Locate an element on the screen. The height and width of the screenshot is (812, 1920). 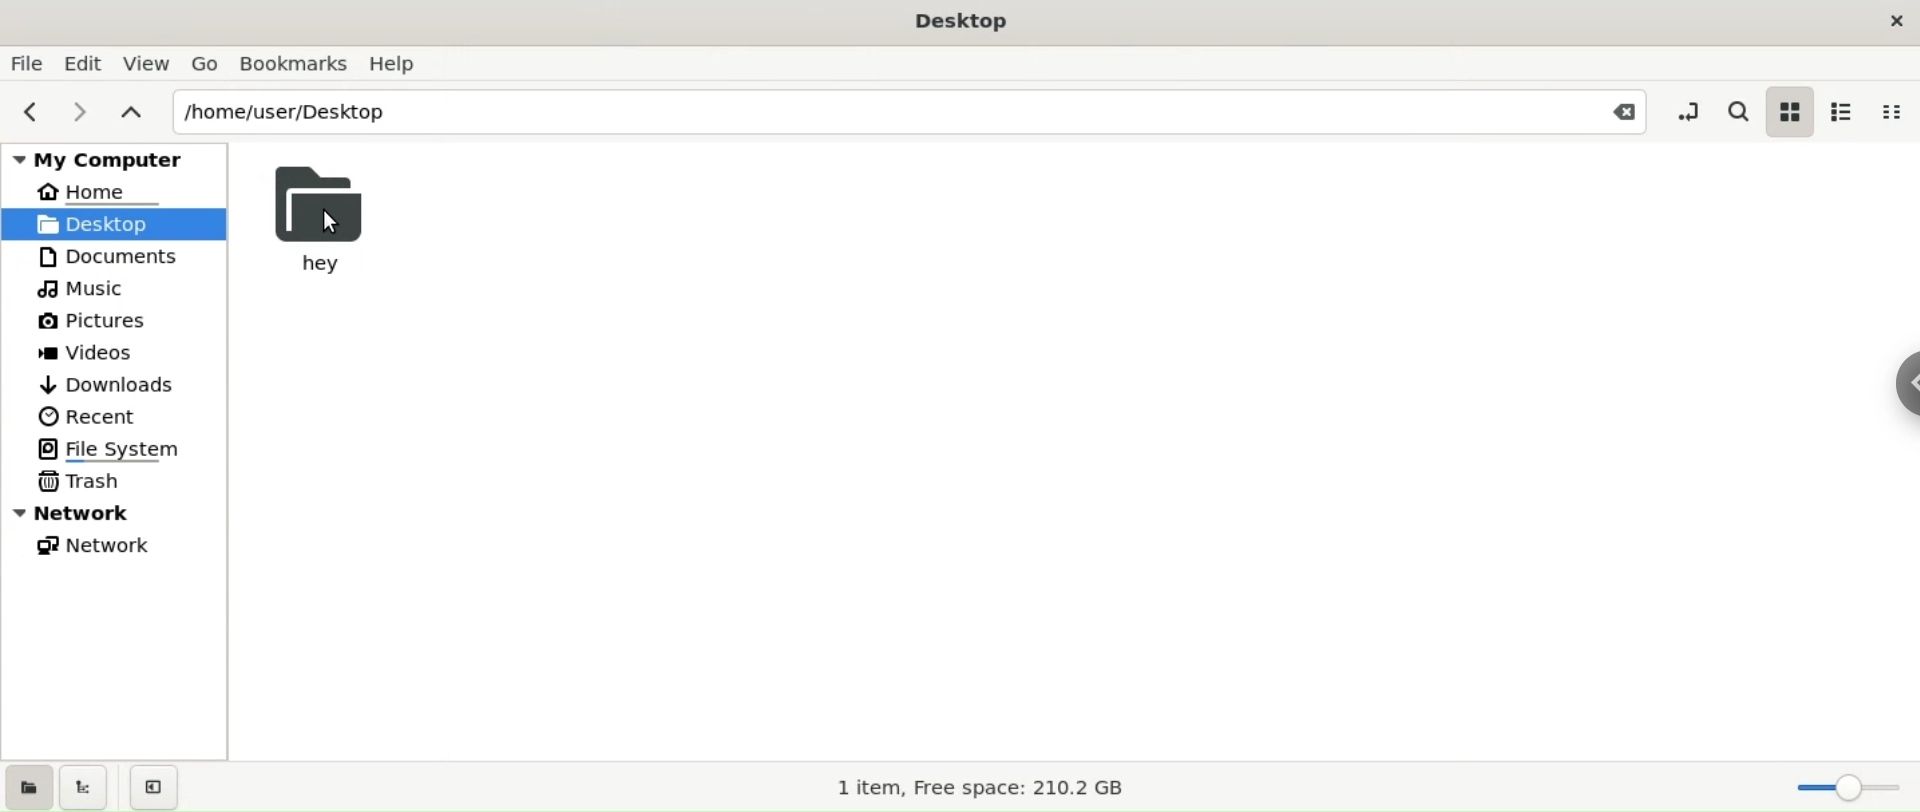
Network is located at coordinates (97, 546).